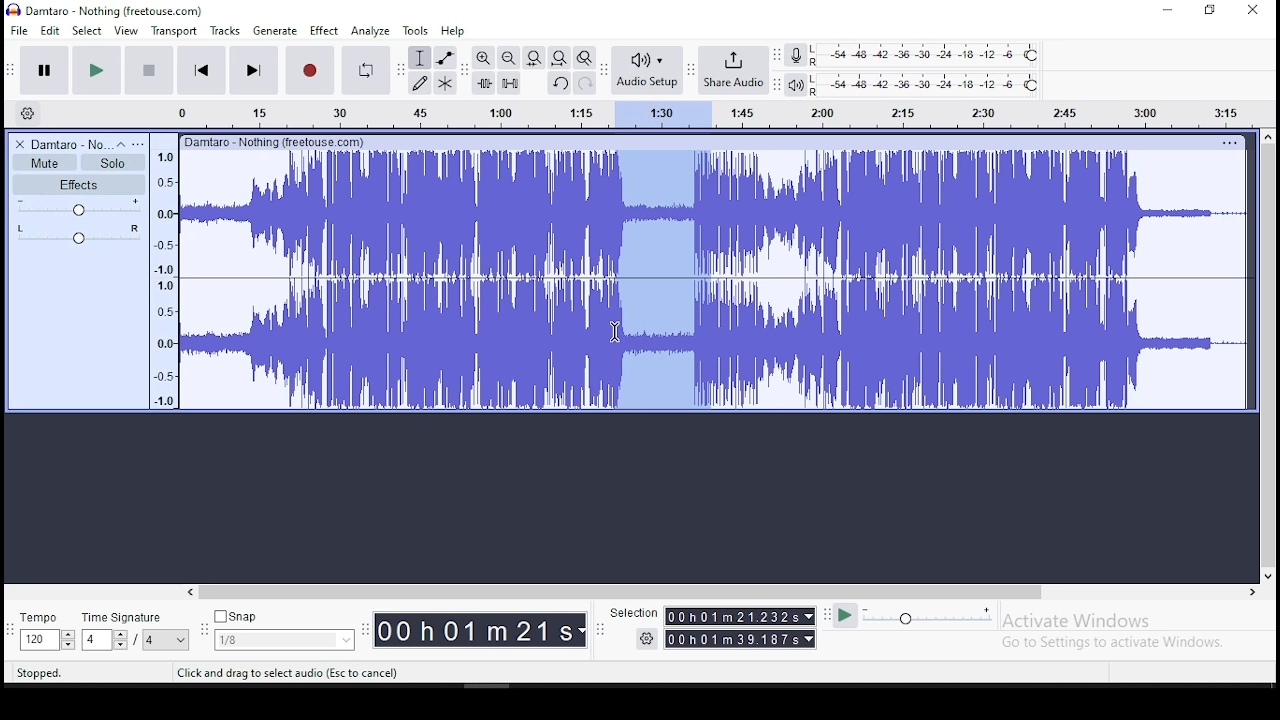 The image size is (1280, 720). What do you see at coordinates (113, 163) in the screenshot?
I see `solo` at bounding box center [113, 163].